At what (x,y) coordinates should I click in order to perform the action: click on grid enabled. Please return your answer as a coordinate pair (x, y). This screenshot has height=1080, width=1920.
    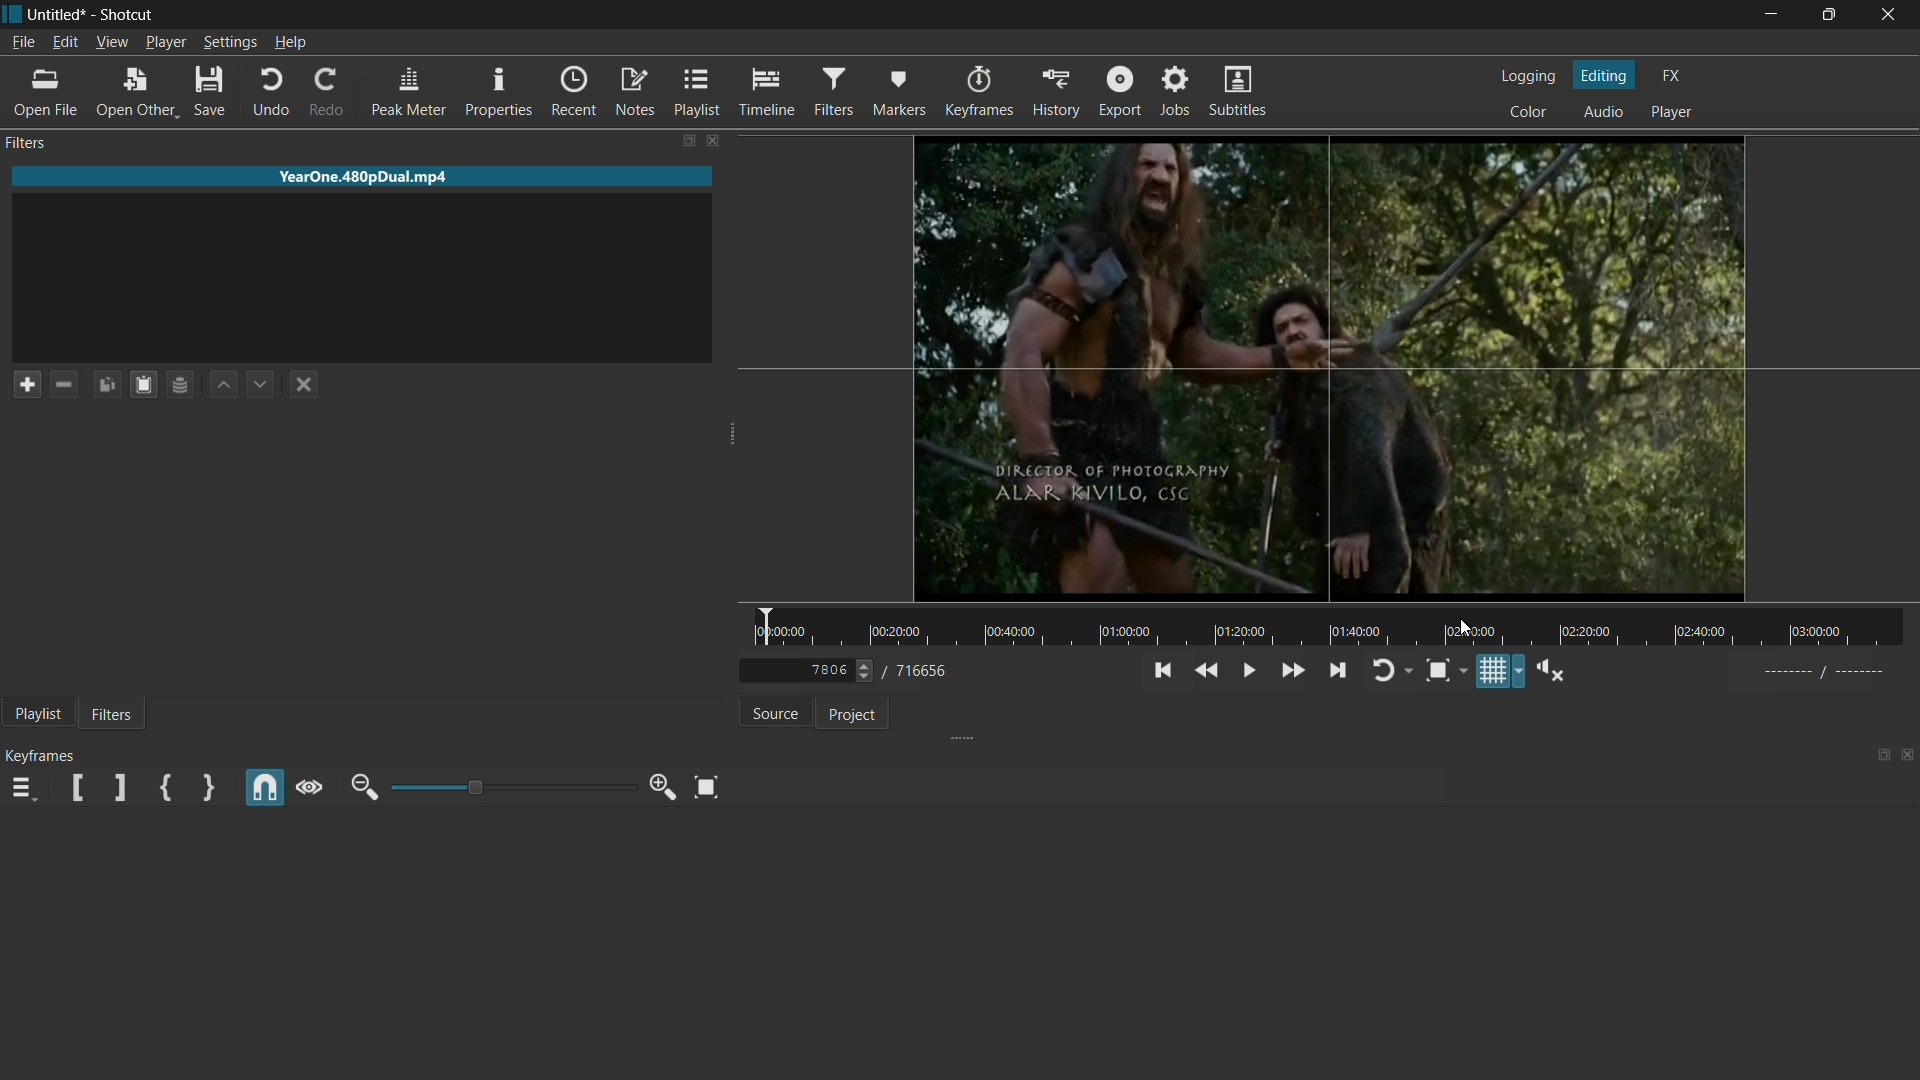
    Looking at the image, I should click on (1333, 370).